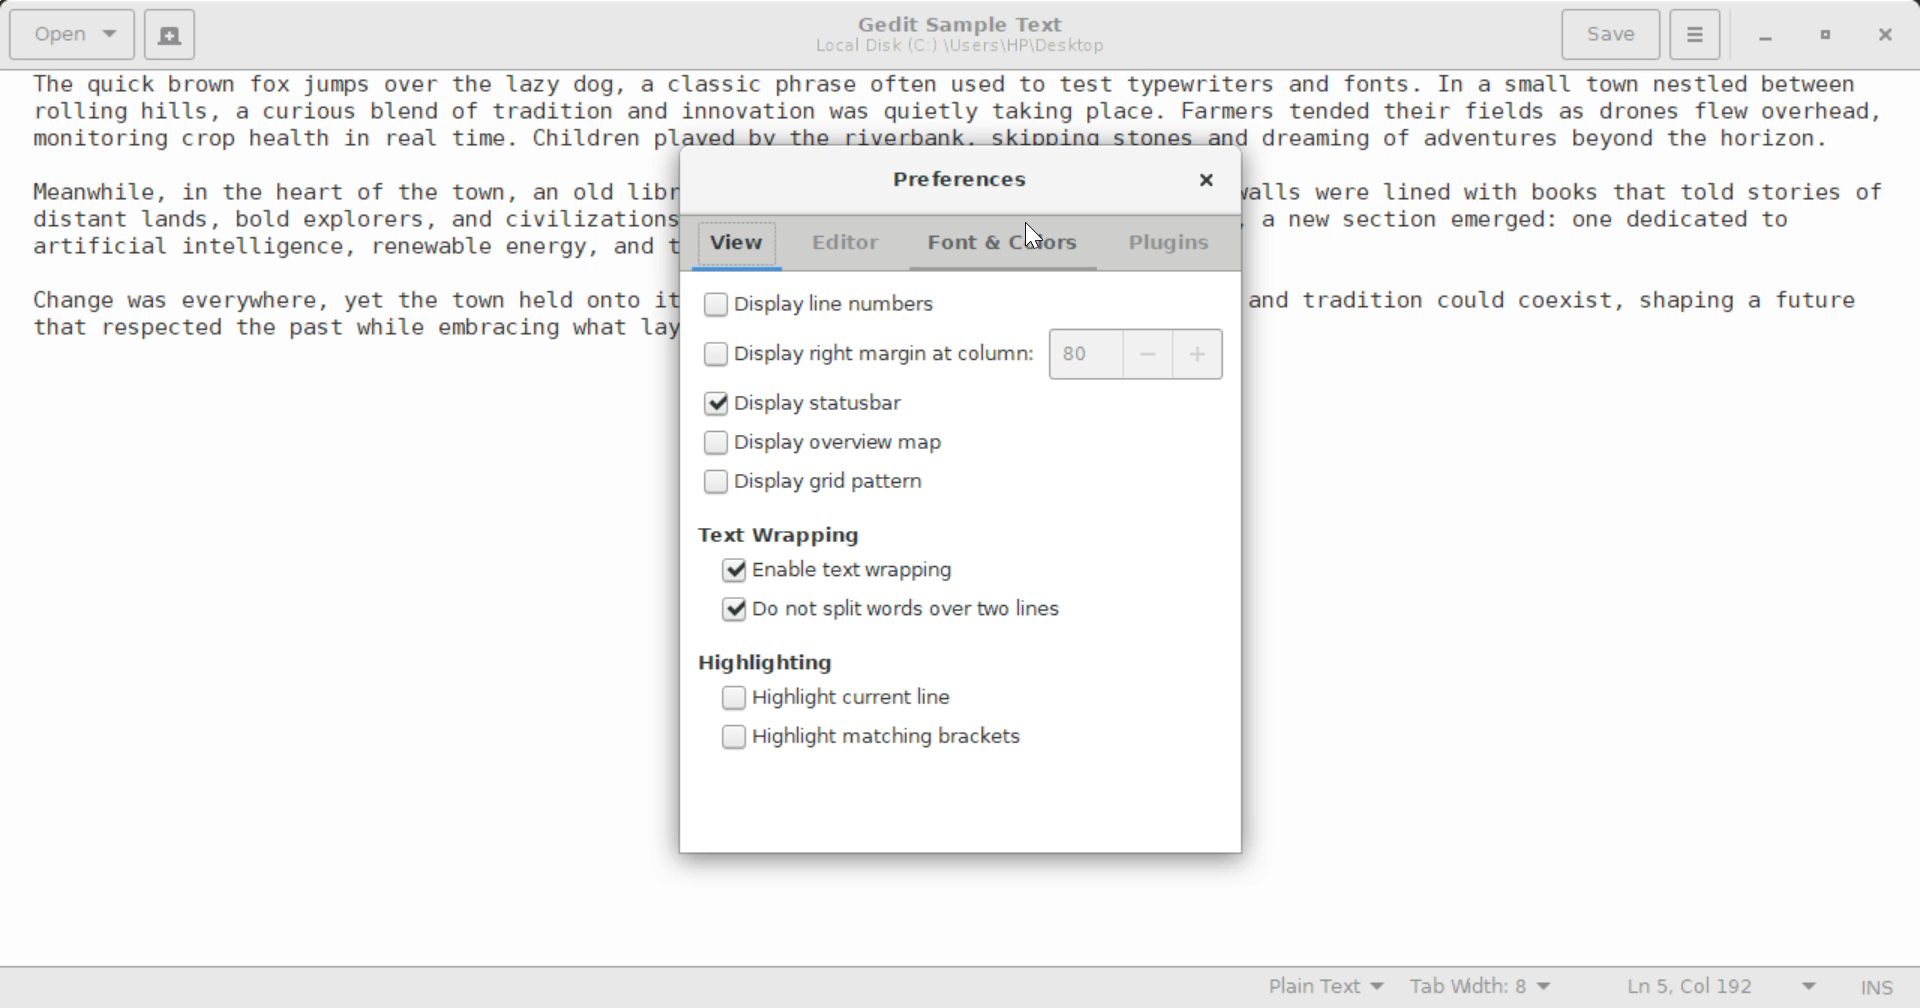  I want to click on Display Line Numbers, so click(823, 303).